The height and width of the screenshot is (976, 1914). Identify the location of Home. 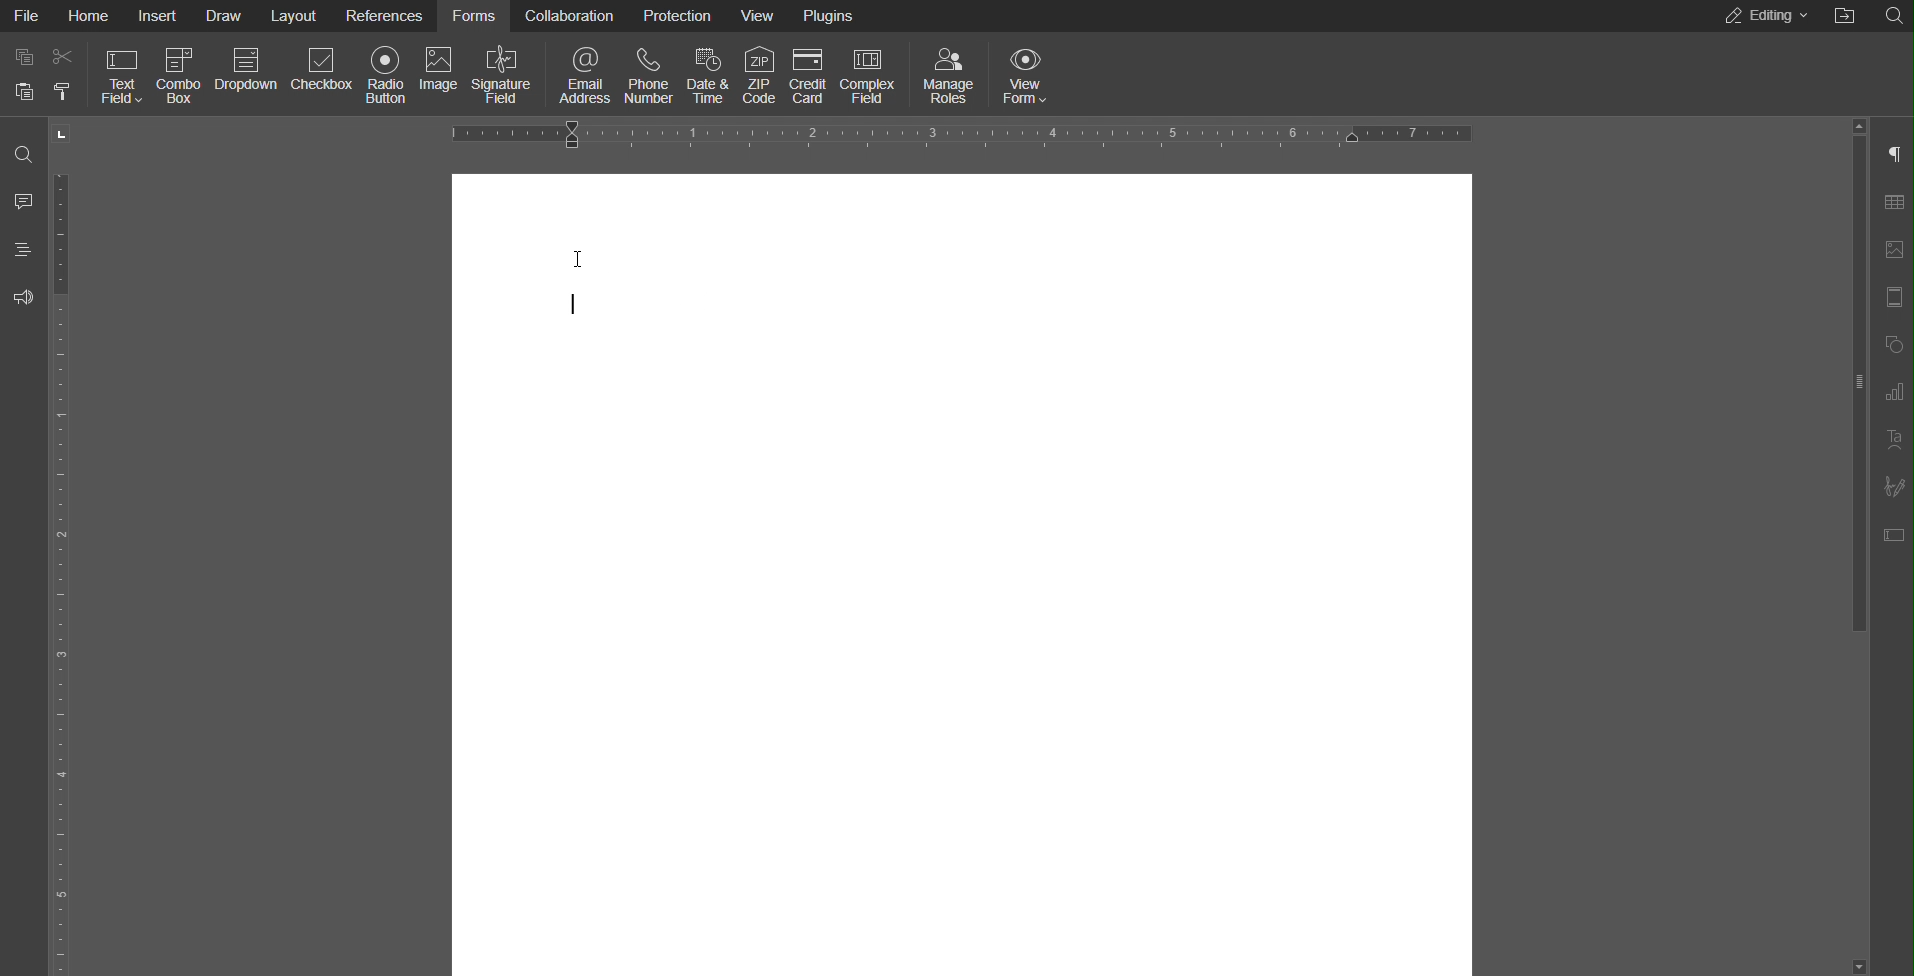
(92, 17).